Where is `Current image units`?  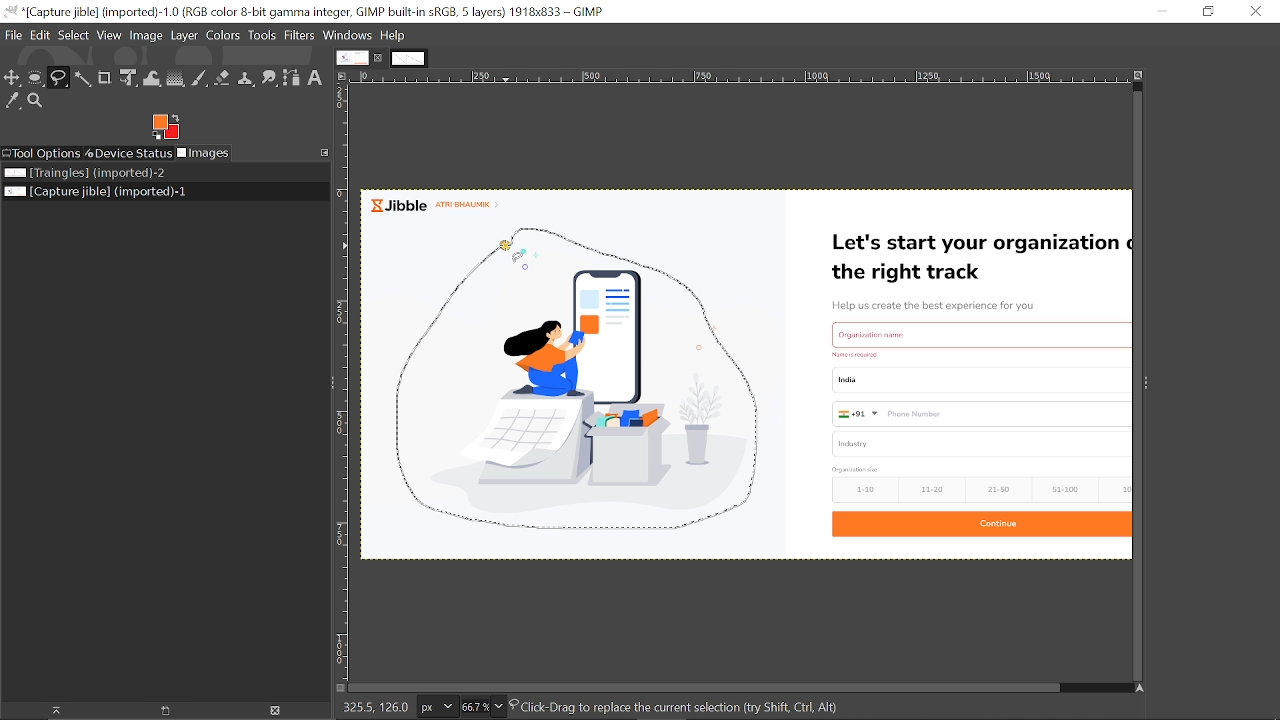 Current image units is located at coordinates (435, 708).